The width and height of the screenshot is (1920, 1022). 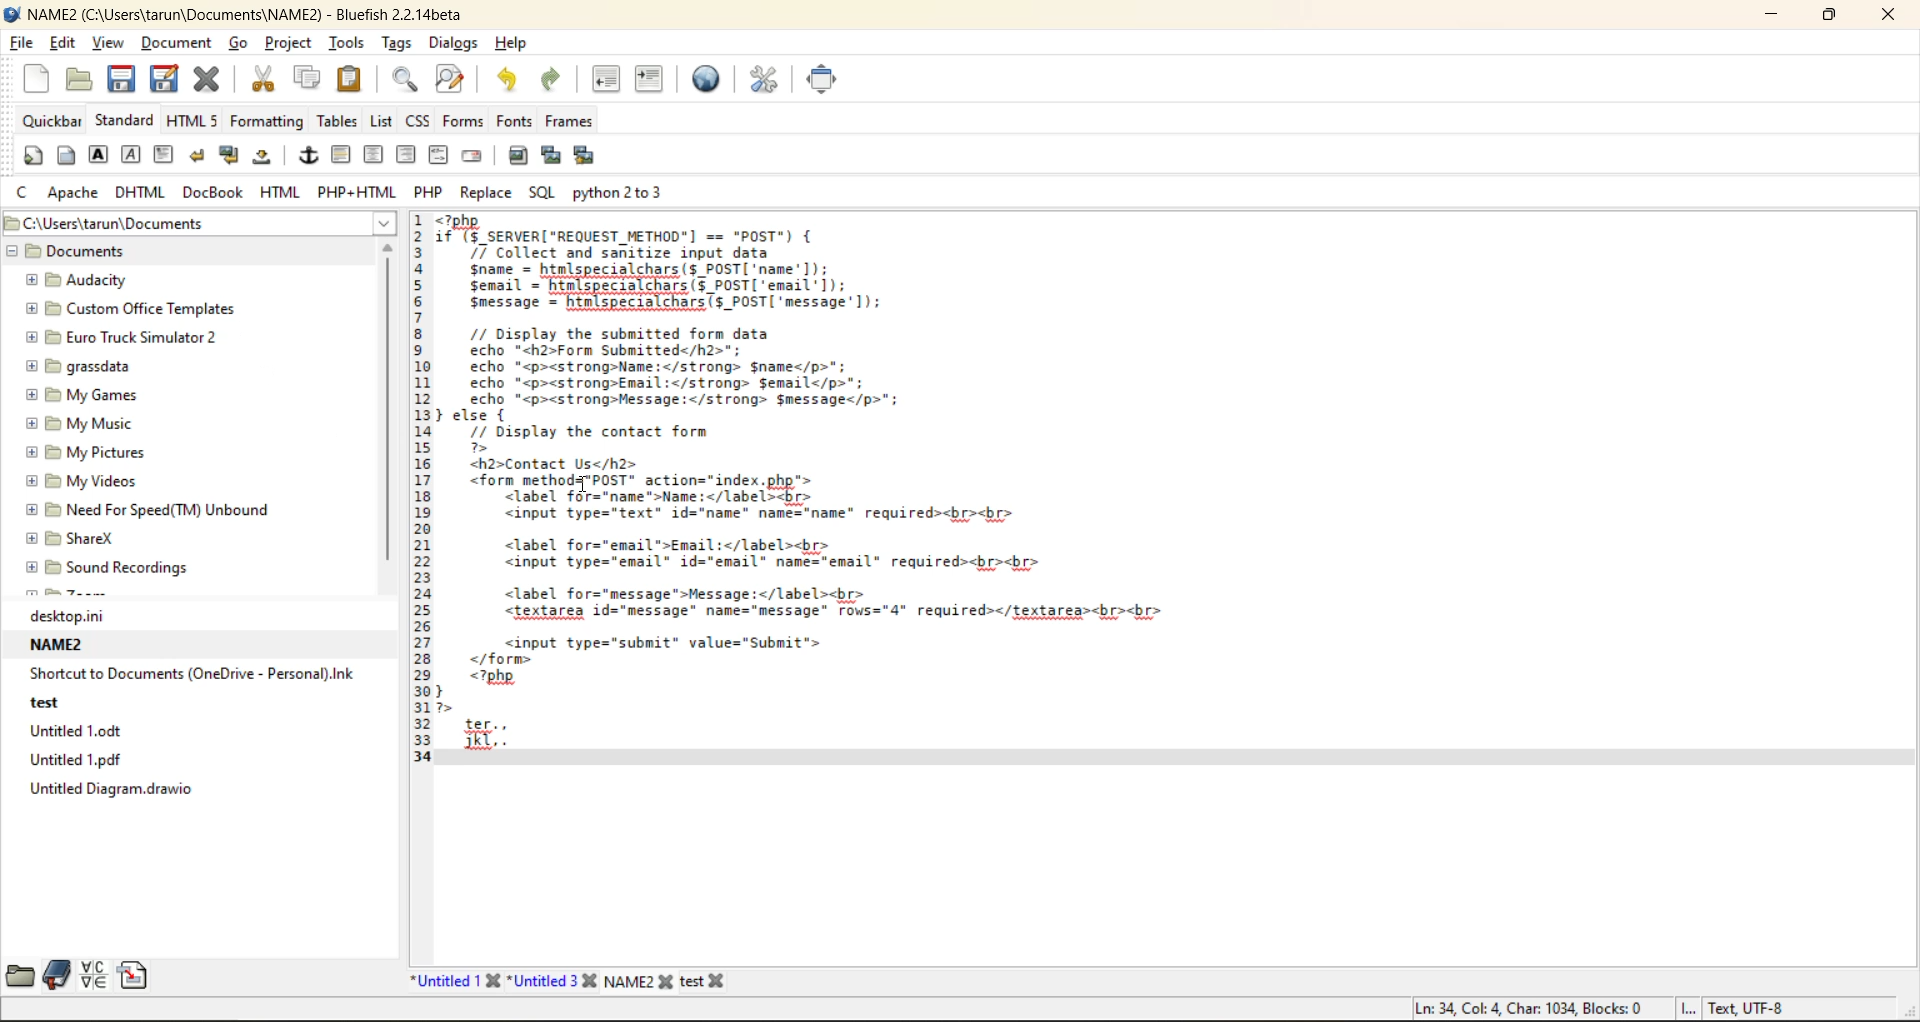 I want to click on html, so click(x=281, y=192).